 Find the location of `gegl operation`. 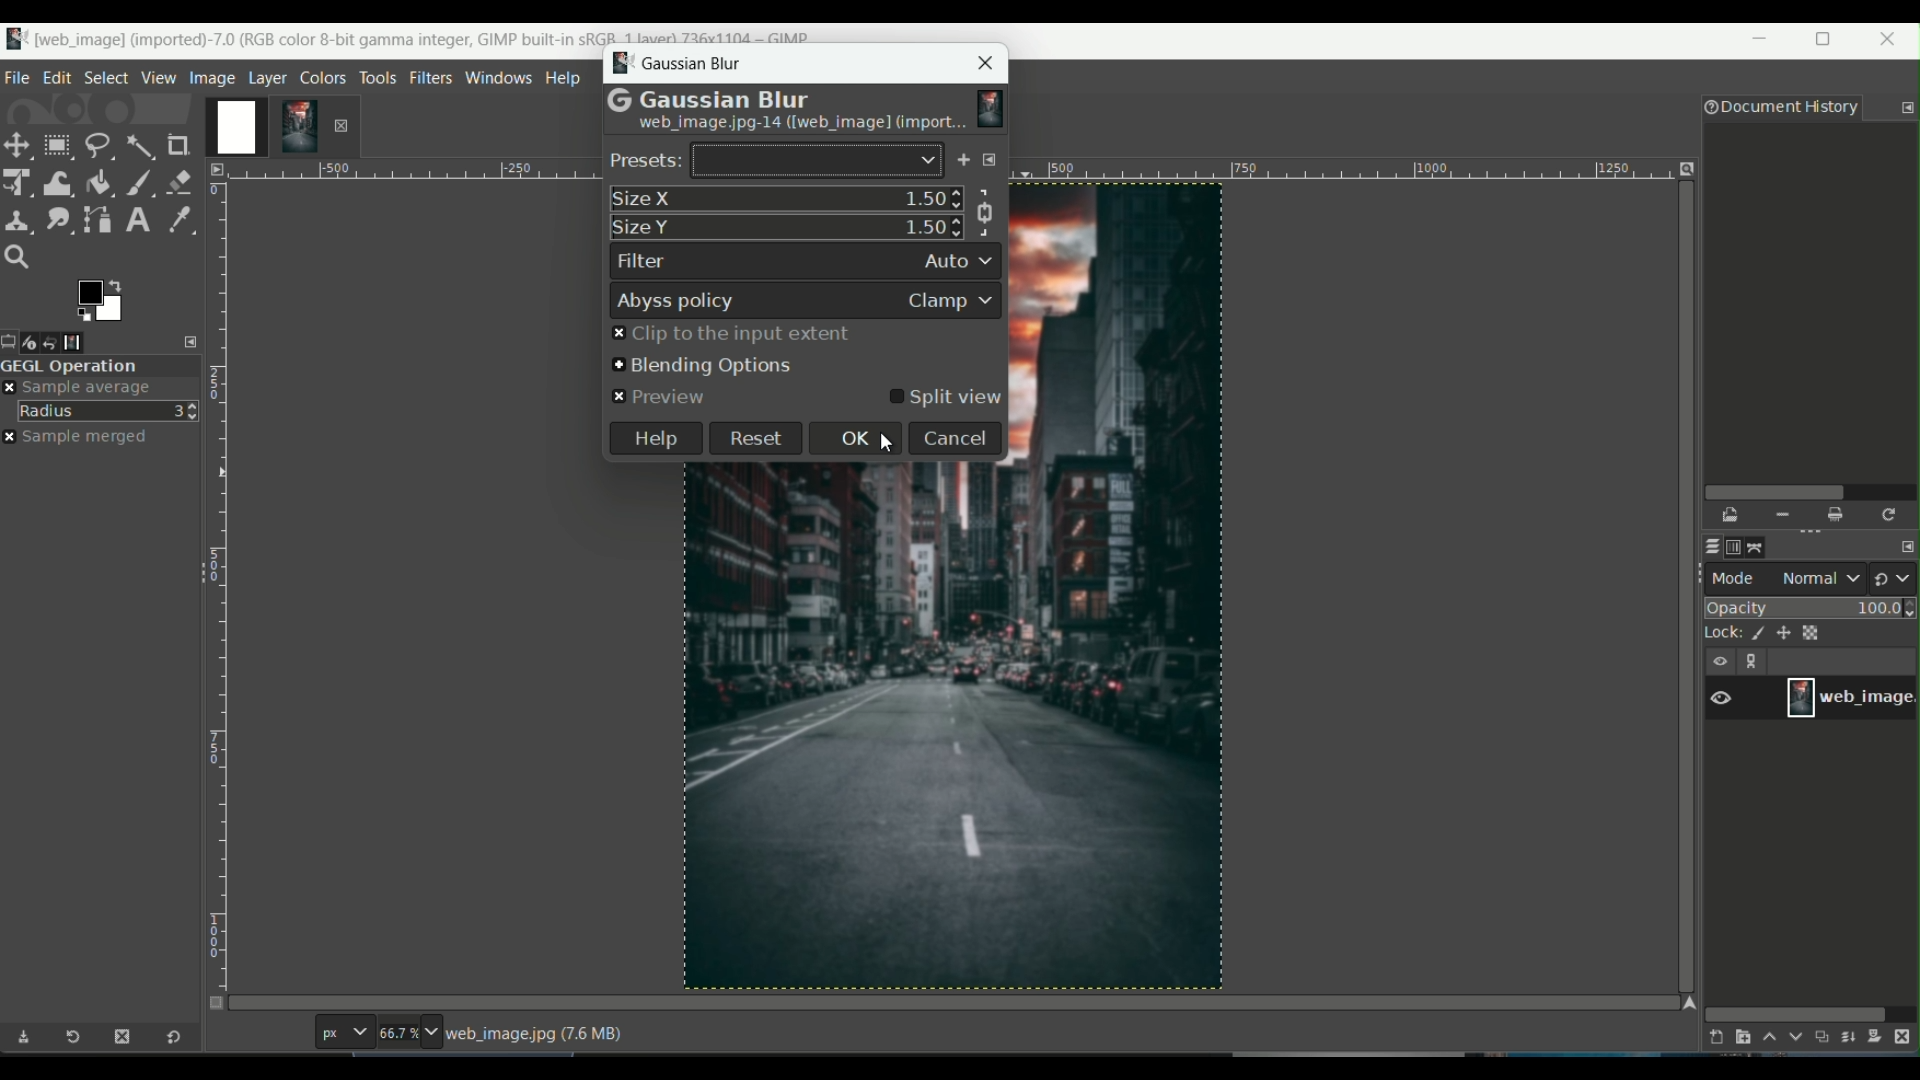

gegl operation is located at coordinates (100, 366).